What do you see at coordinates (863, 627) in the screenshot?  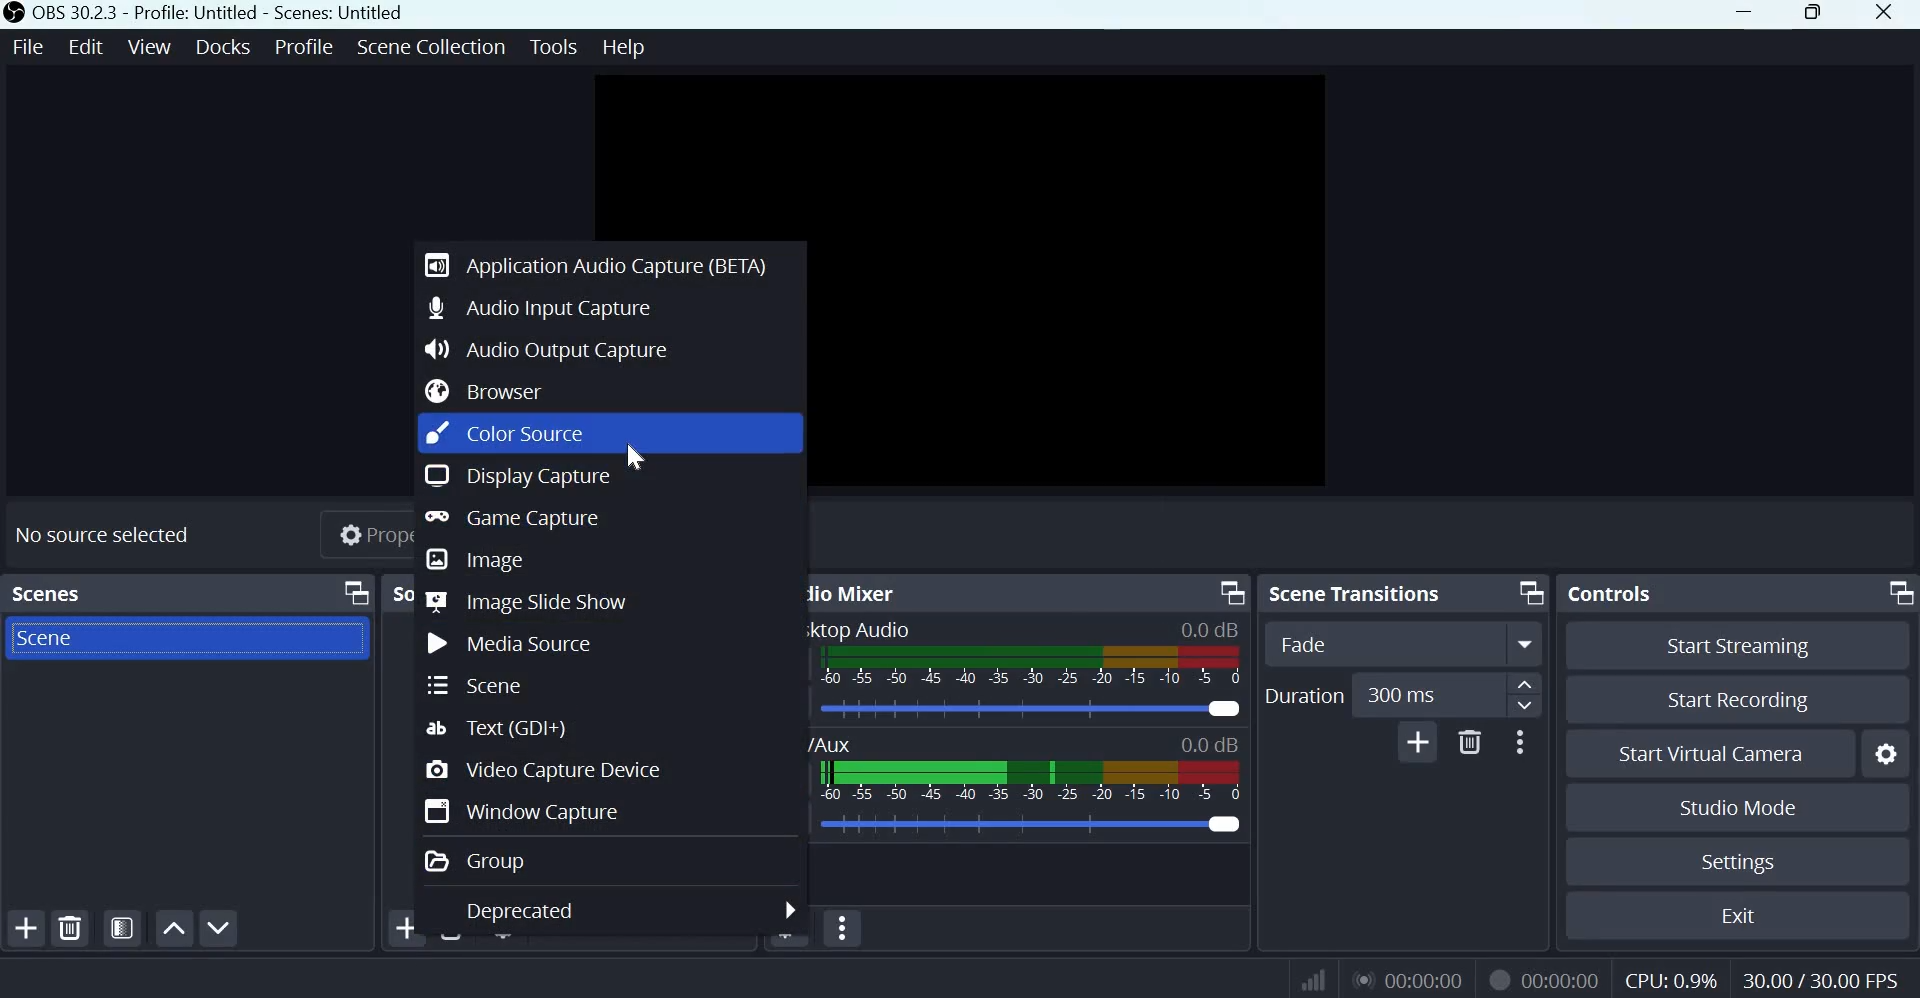 I see `Desktop Audio` at bounding box center [863, 627].